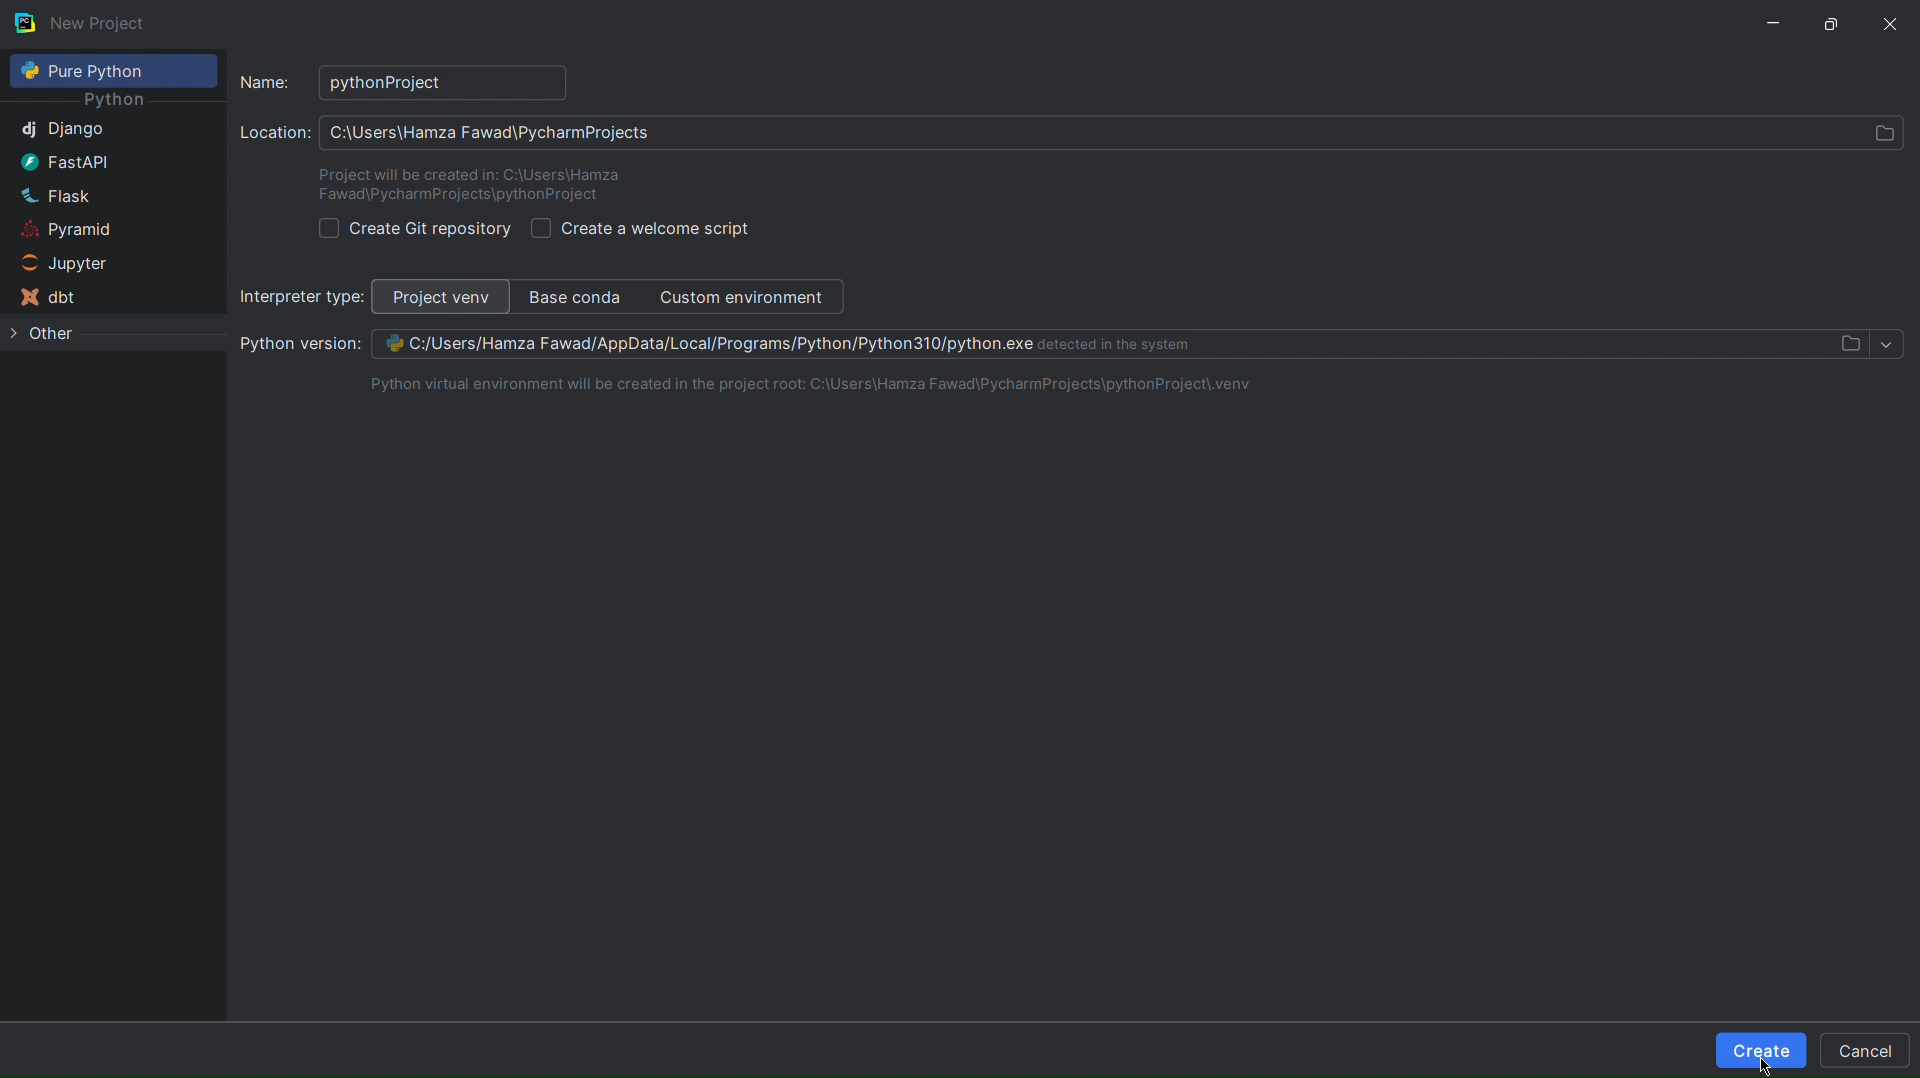  What do you see at coordinates (439, 83) in the screenshot?
I see `pythonProject` at bounding box center [439, 83].